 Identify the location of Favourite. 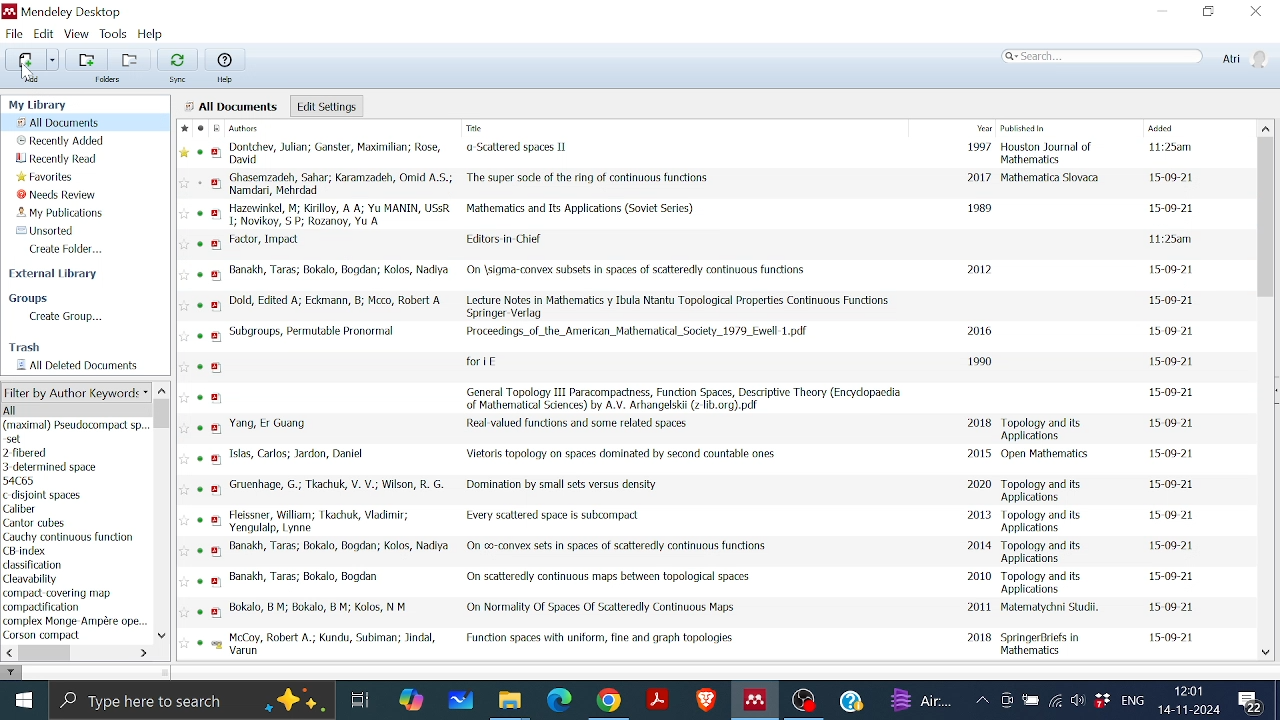
(186, 458).